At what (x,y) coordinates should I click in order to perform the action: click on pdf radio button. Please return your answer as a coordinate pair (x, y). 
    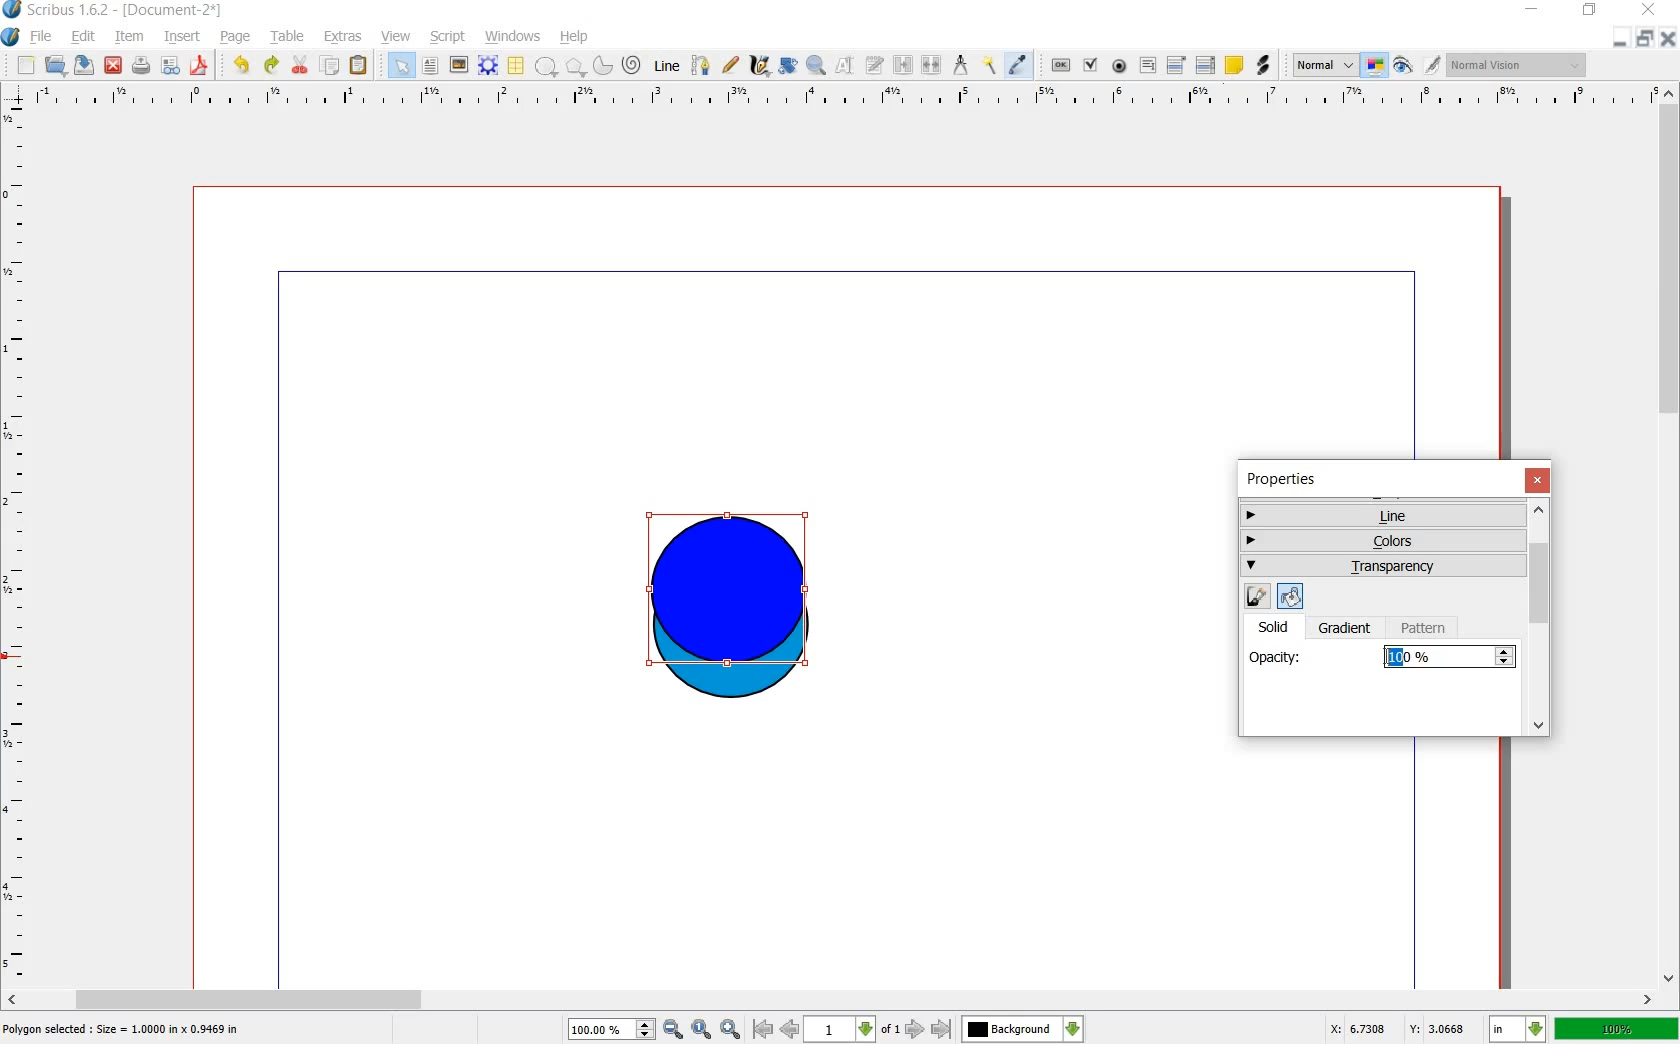
    Looking at the image, I should click on (1118, 66).